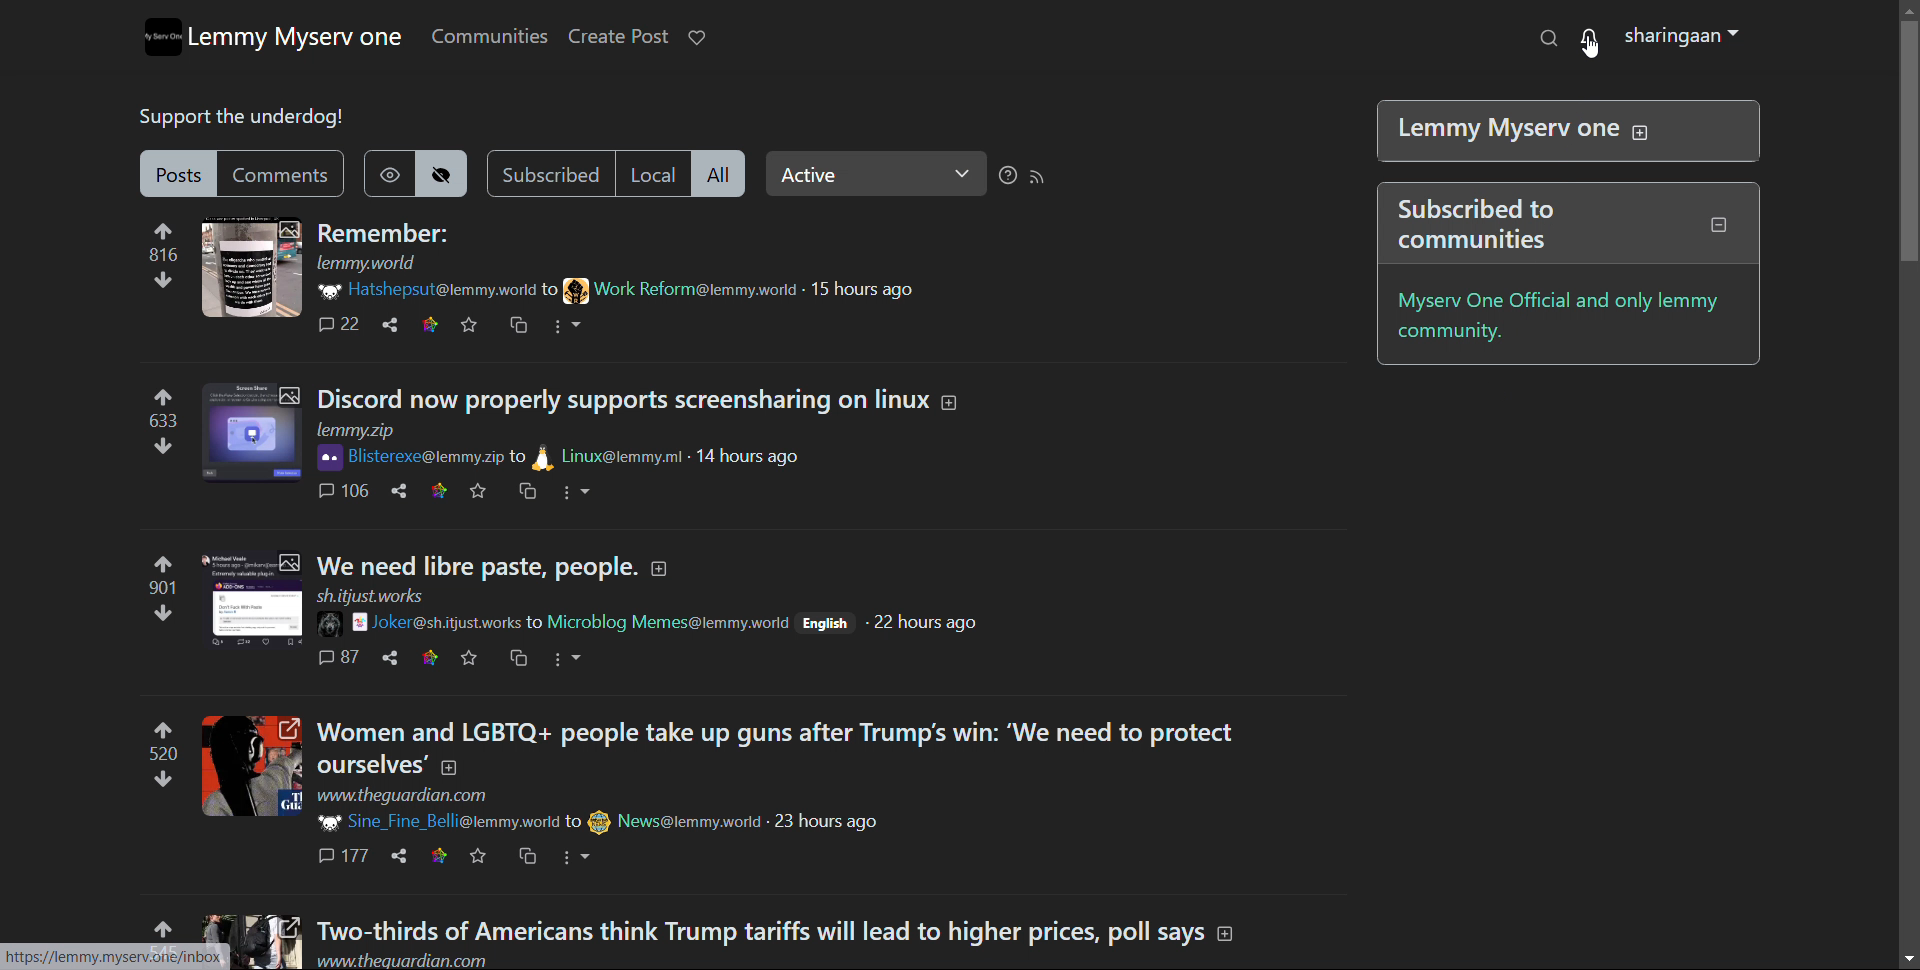 The height and width of the screenshot is (970, 1920). I want to click on expand here, so click(251, 600).